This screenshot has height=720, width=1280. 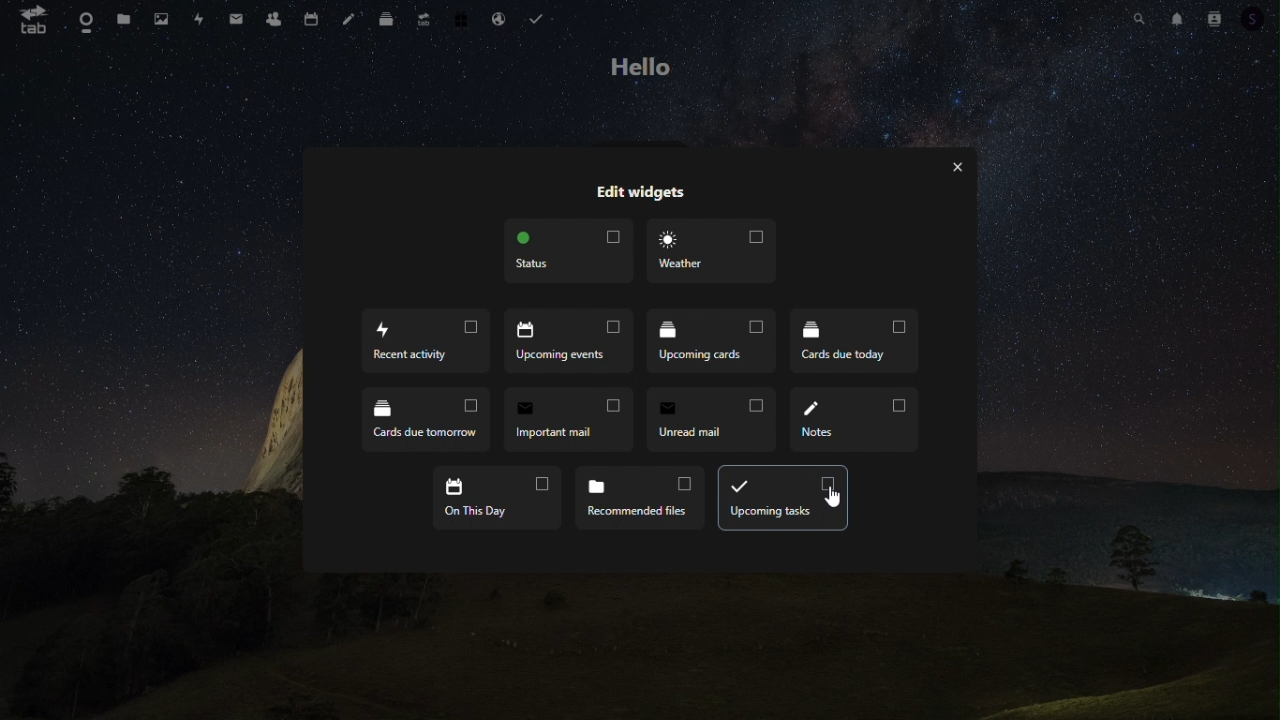 I want to click on notes, so click(x=351, y=21).